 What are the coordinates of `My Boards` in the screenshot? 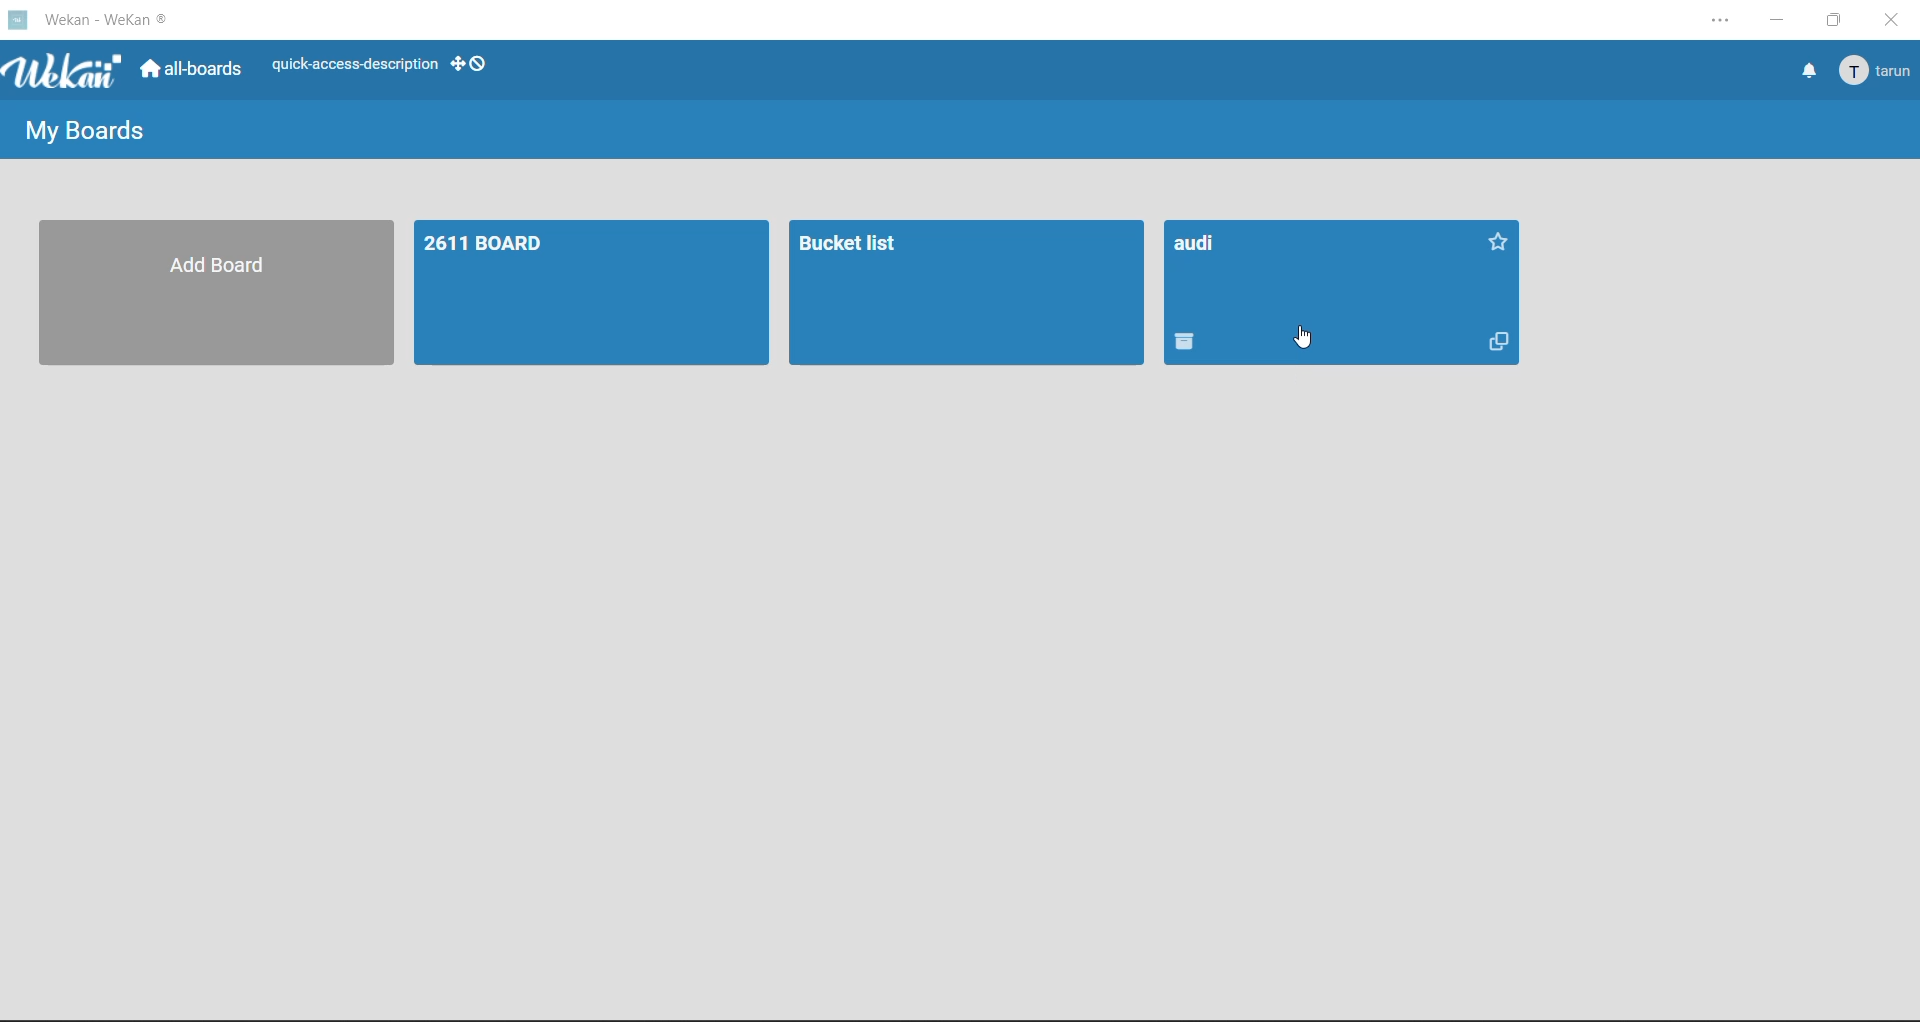 It's located at (87, 134).